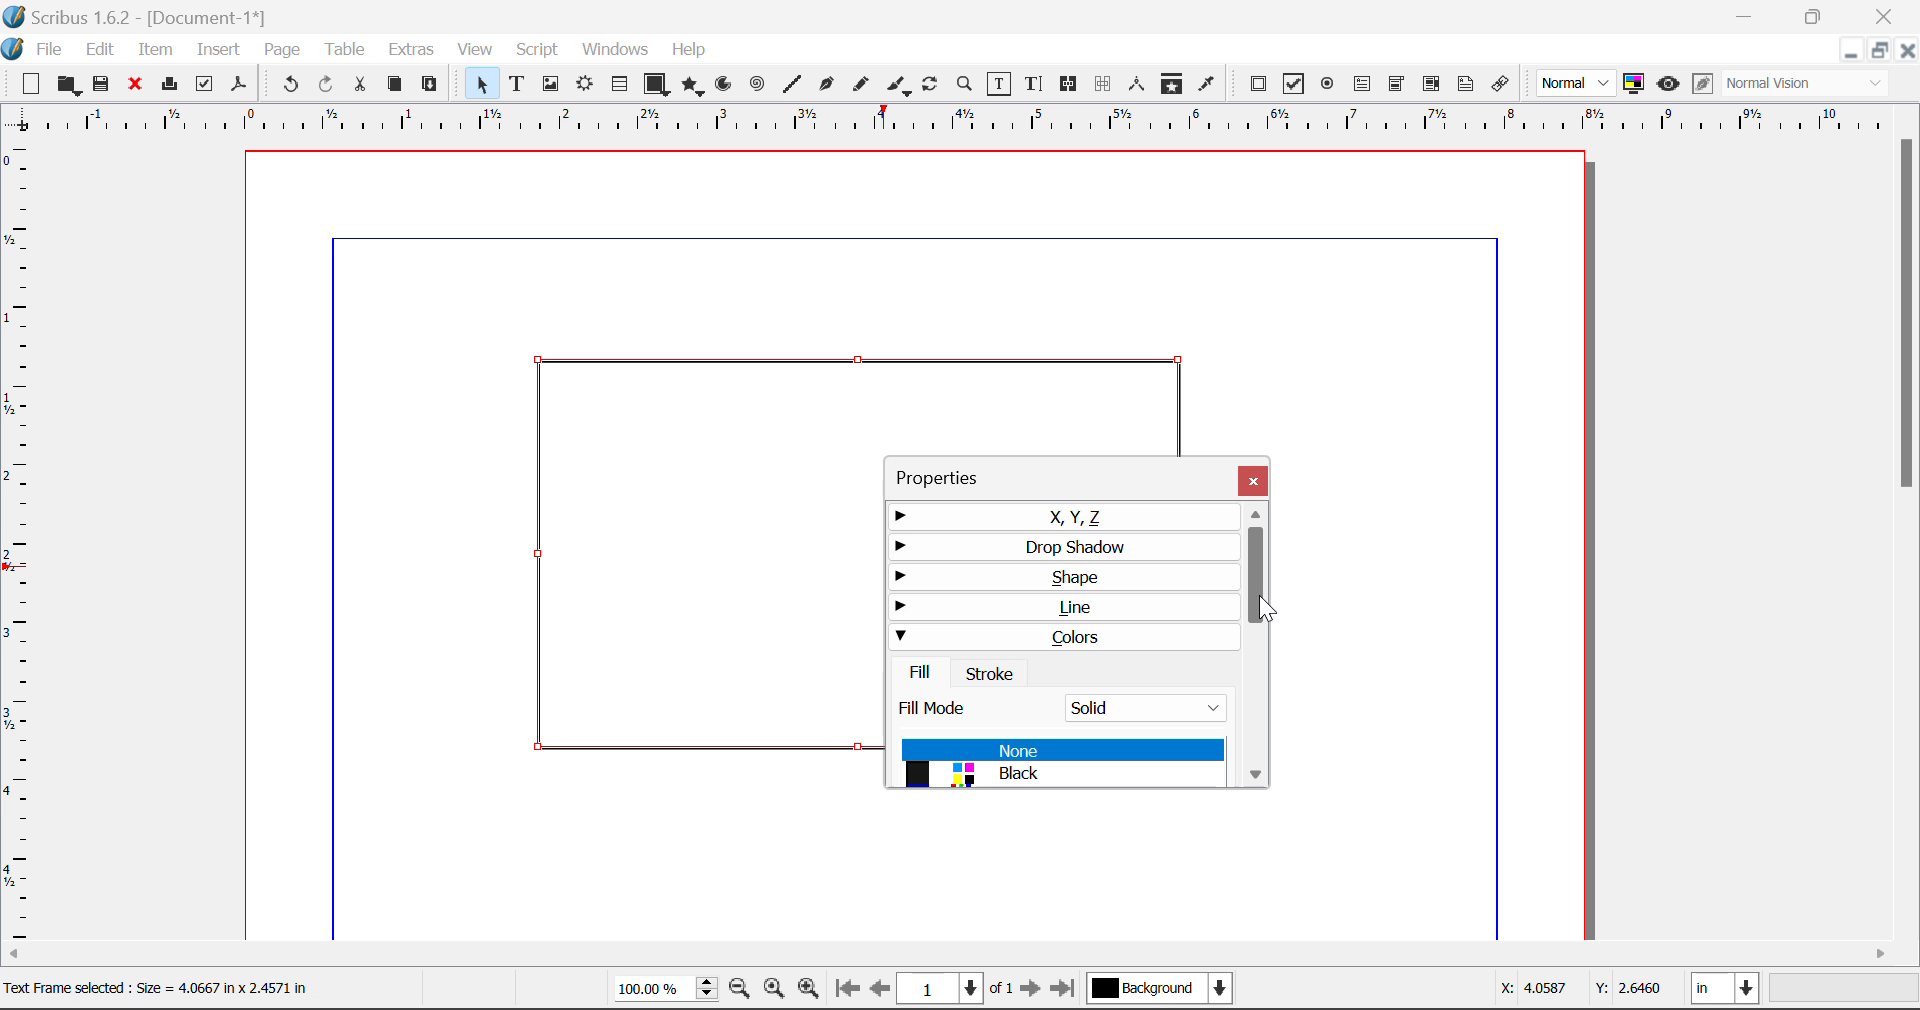  What do you see at coordinates (961, 955) in the screenshot?
I see `Scroll Bar` at bounding box center [961, 955].